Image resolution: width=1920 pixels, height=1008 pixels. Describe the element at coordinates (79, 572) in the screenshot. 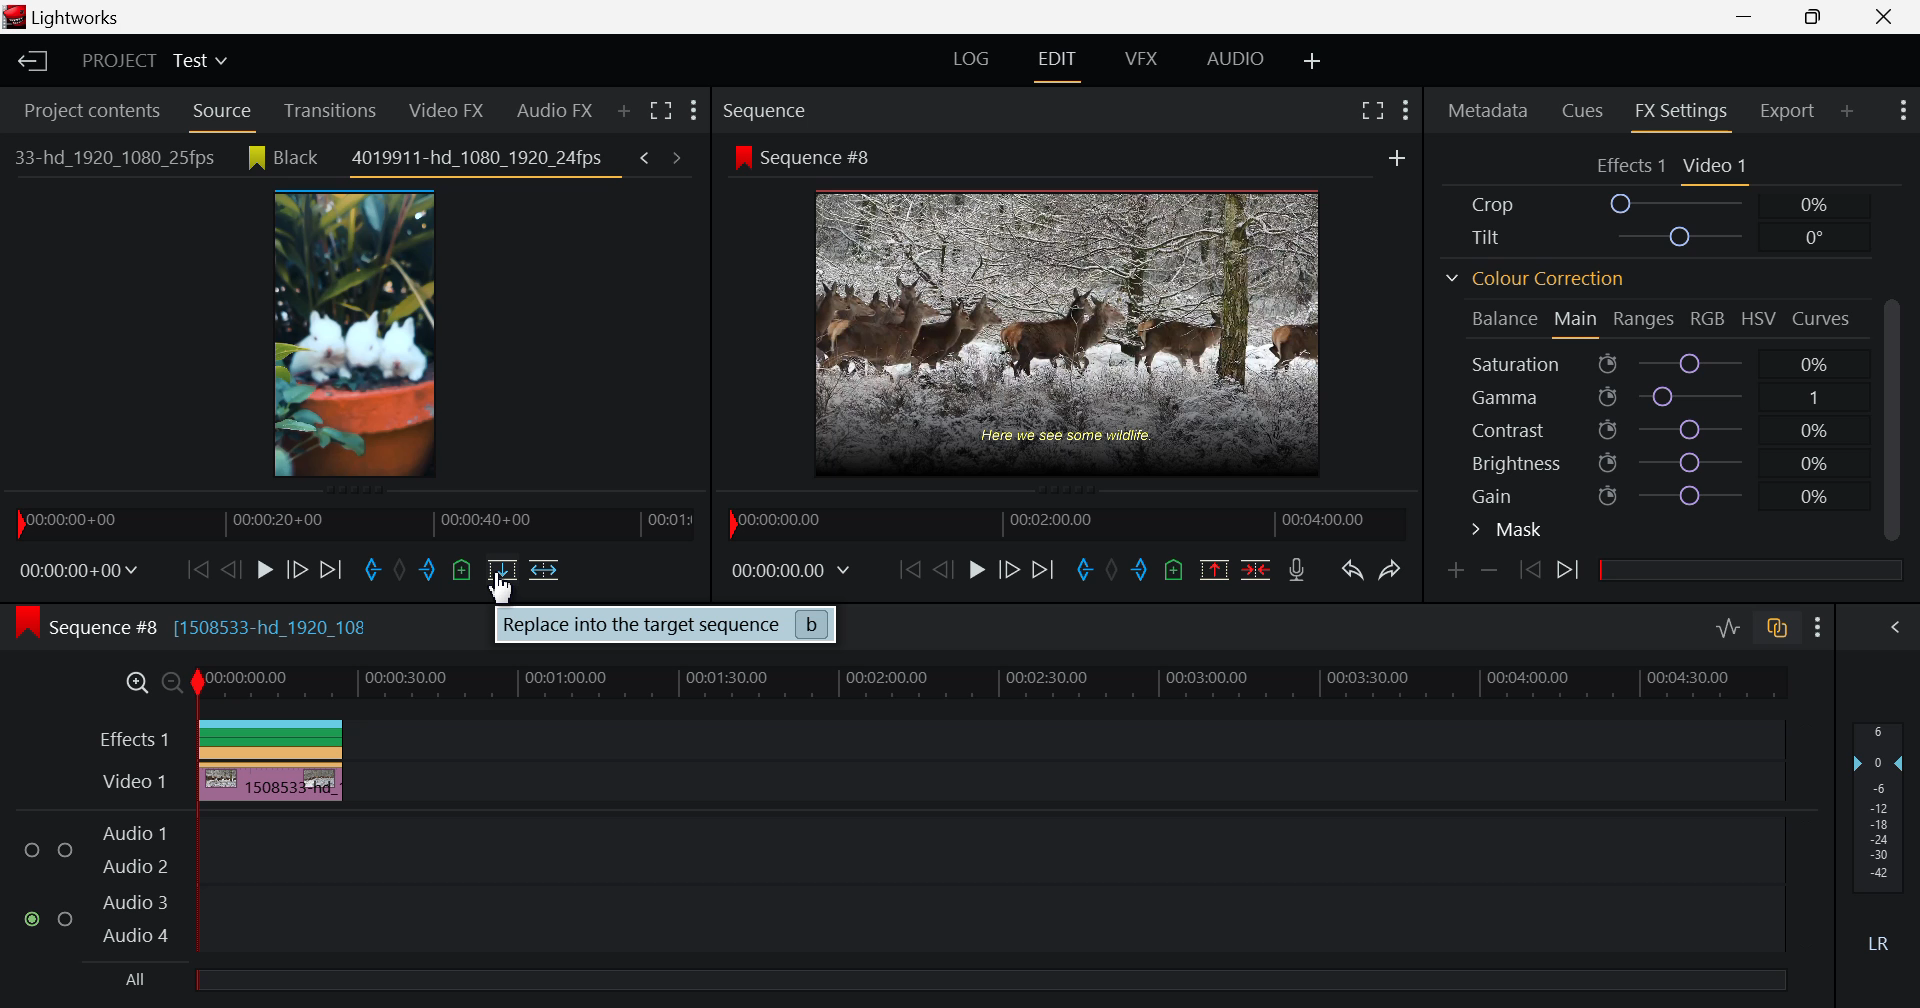

I see `Frame Time` at that location.